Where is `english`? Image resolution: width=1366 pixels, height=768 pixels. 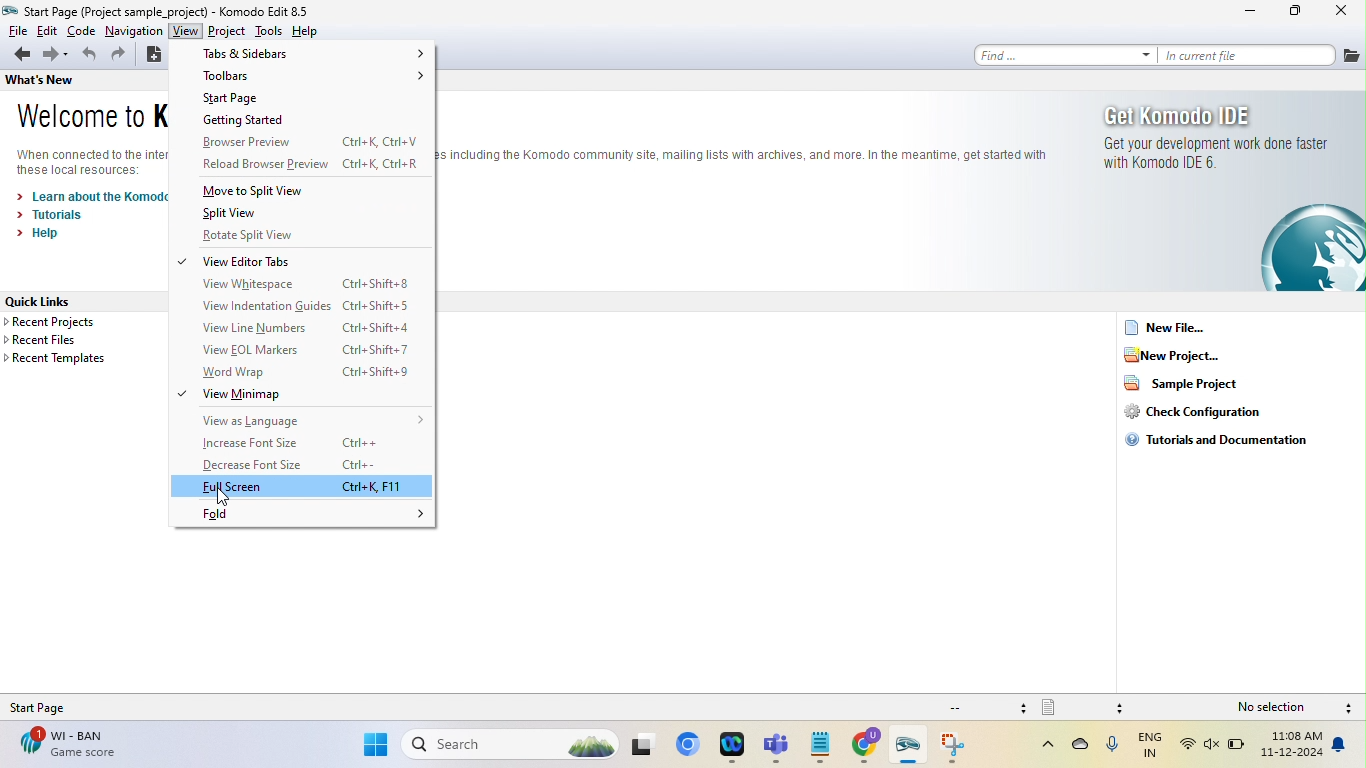
english is located at coordinates (1152, 746).